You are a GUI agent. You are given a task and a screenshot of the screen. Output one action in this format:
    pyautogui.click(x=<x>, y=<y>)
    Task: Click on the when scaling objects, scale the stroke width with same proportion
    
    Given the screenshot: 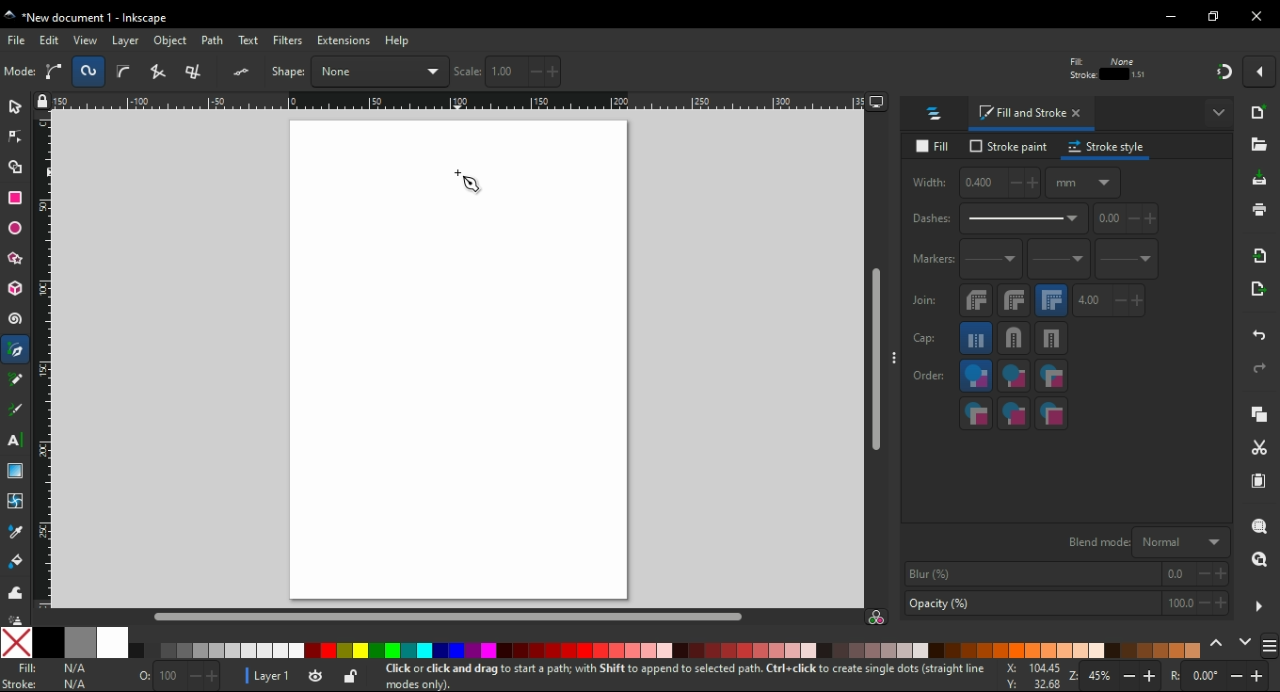 What is the action you would take?
    pyautogui.click(x=1070, y=71)
    